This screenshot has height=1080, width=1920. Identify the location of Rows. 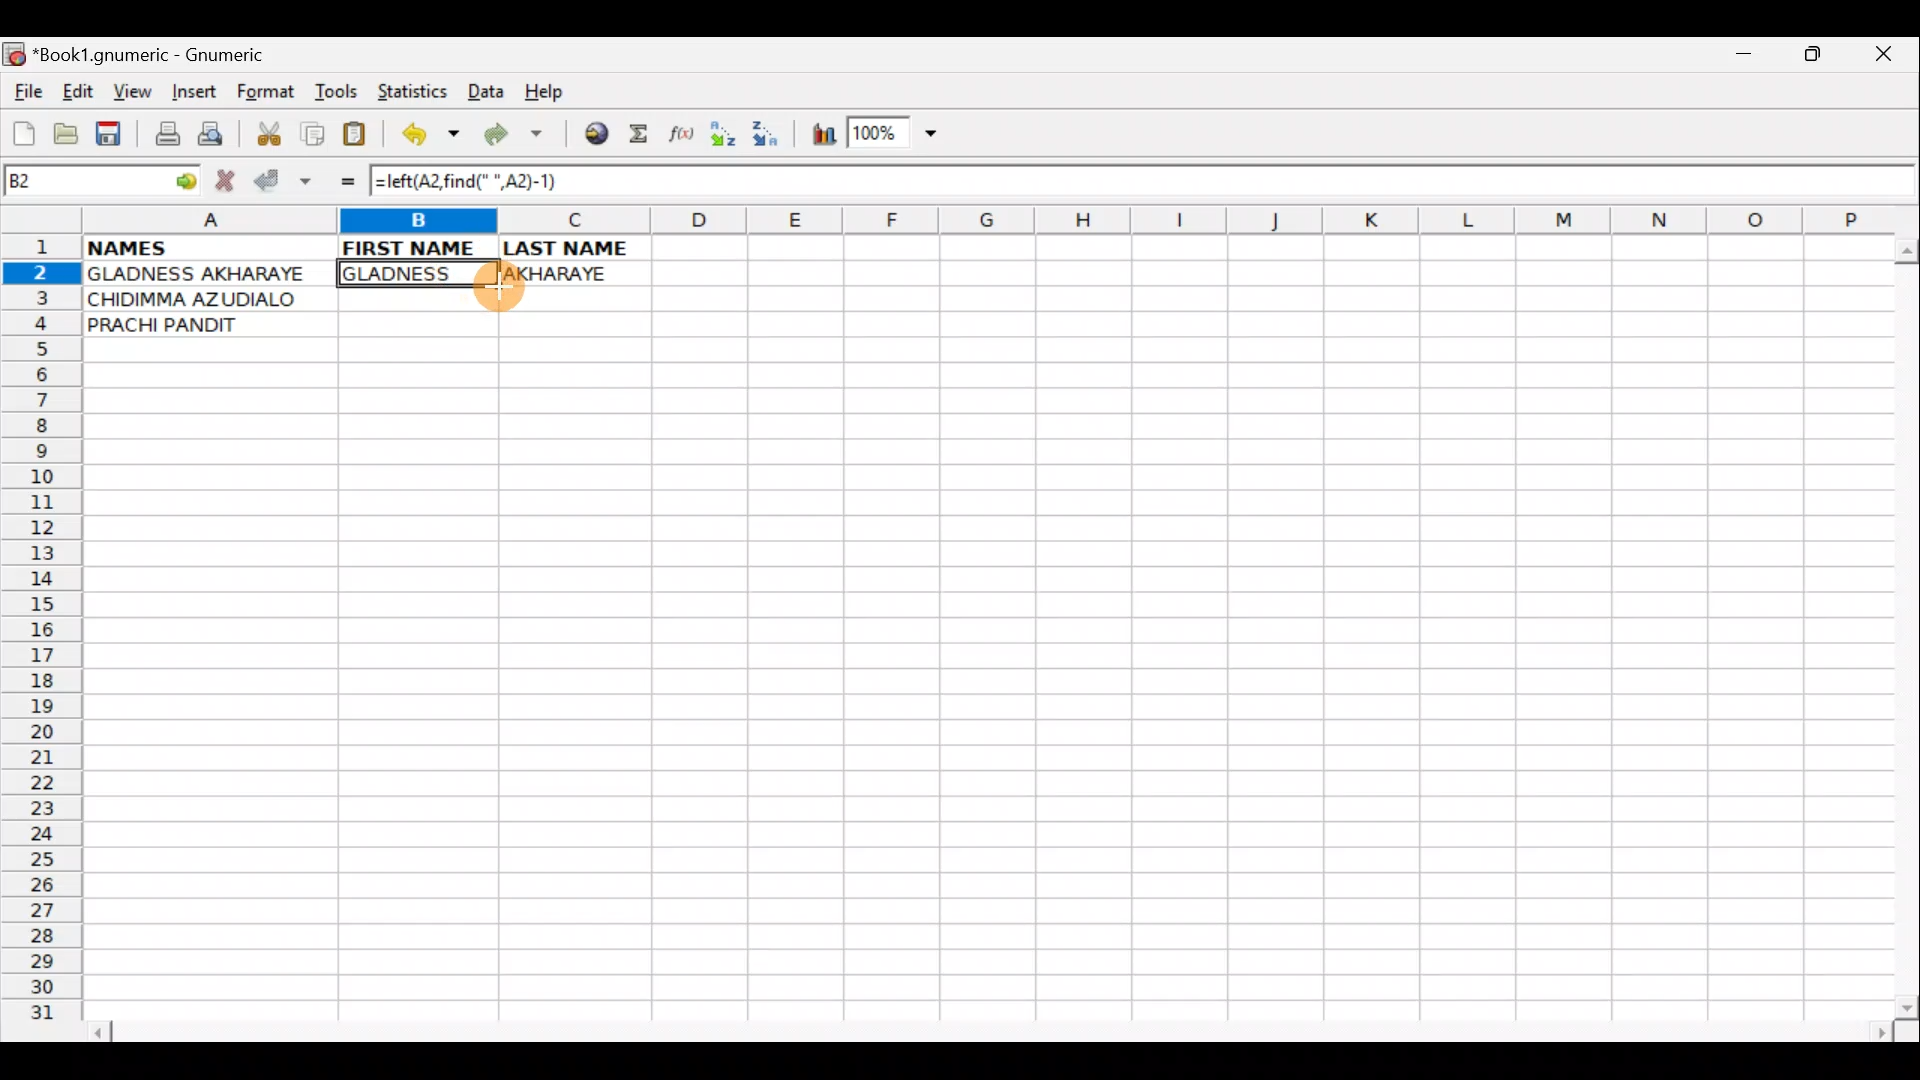
(42, 636).